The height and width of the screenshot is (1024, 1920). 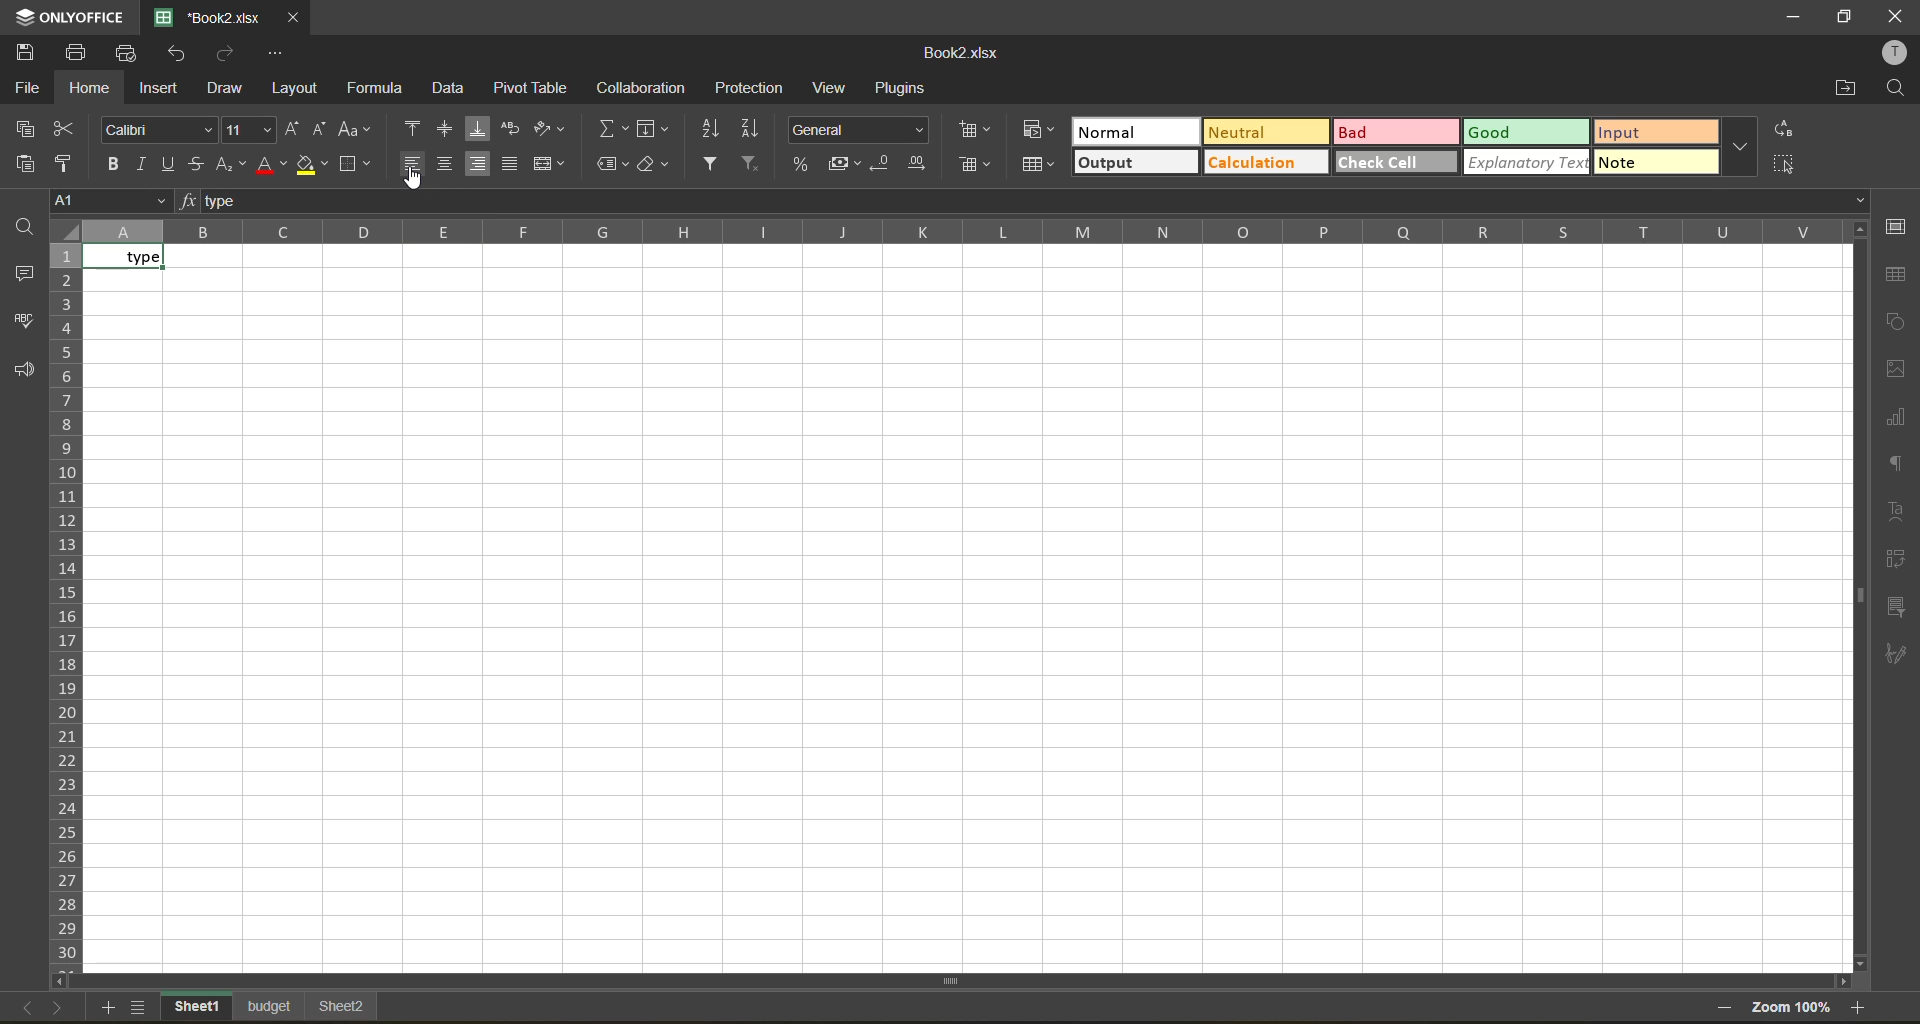 What do you see at coordinates (276, 53) in the screenshot?
I see `customize quick access toolbar` at bounding box center [276, 53].